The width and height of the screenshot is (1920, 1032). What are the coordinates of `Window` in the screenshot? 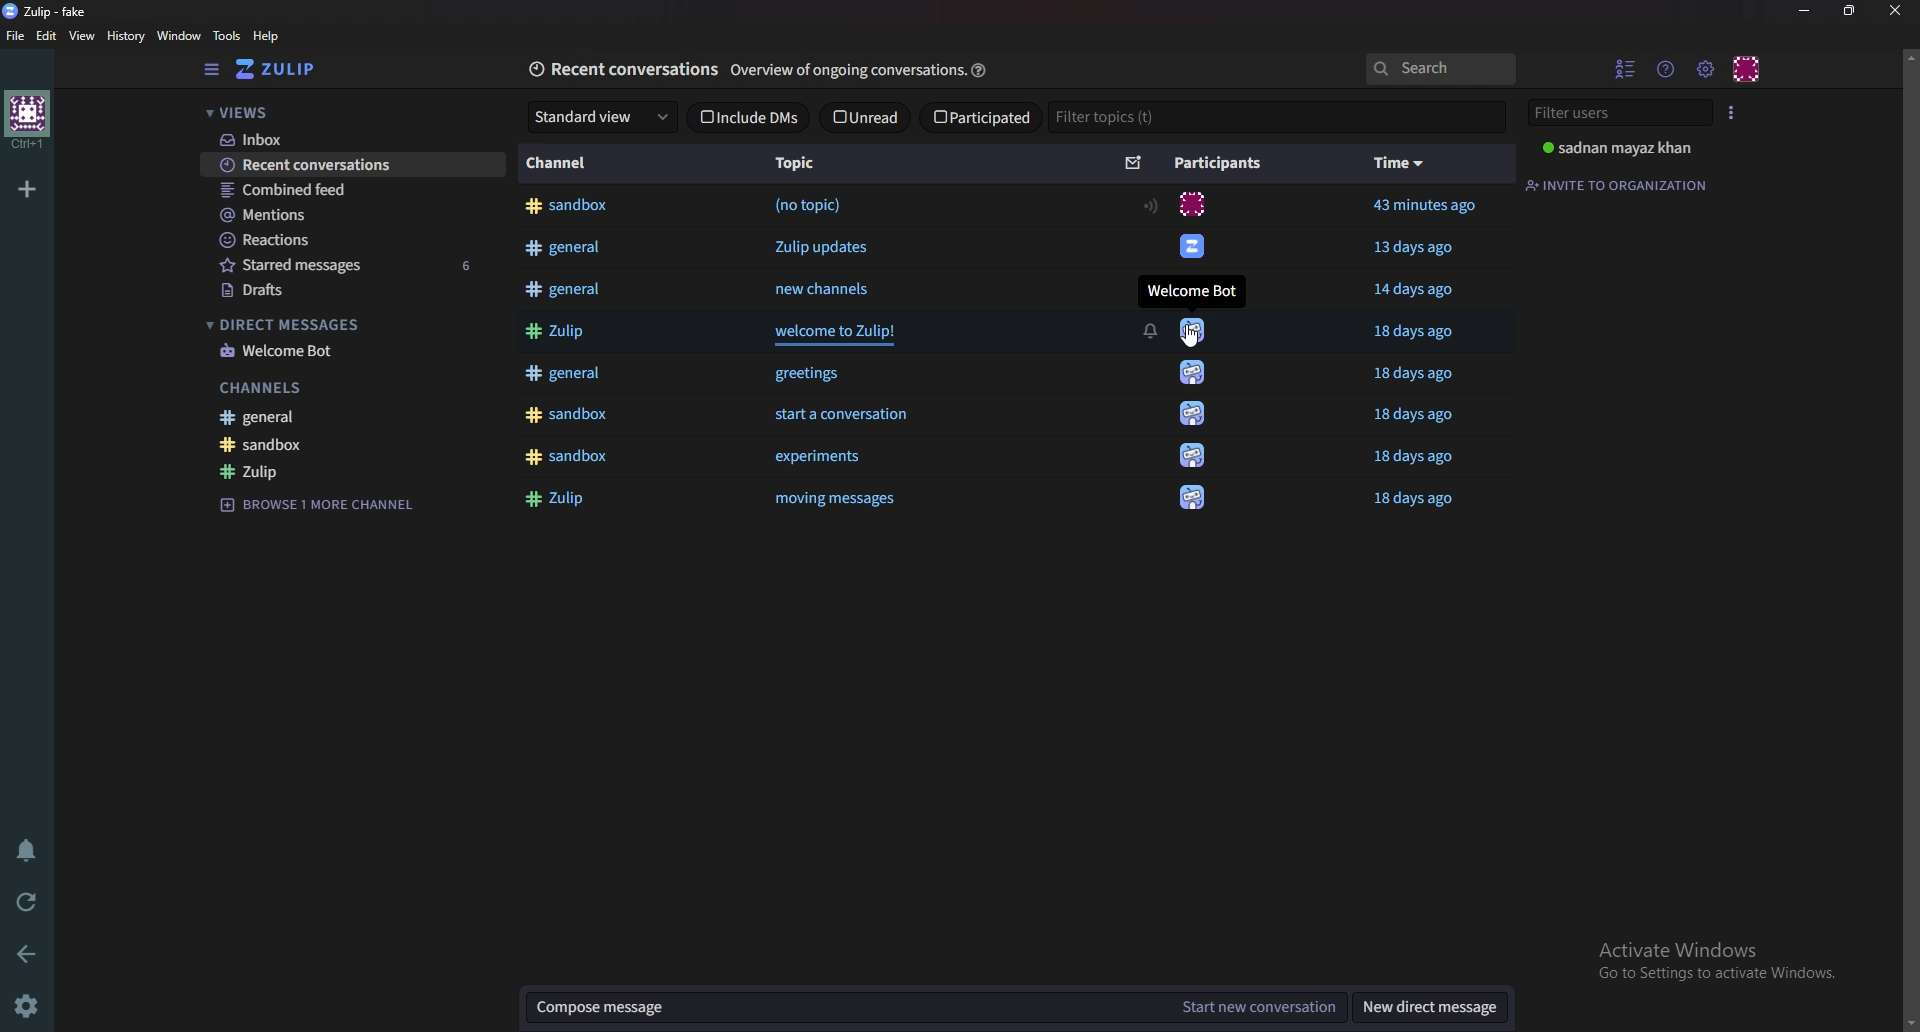 It's located at (179, 35).